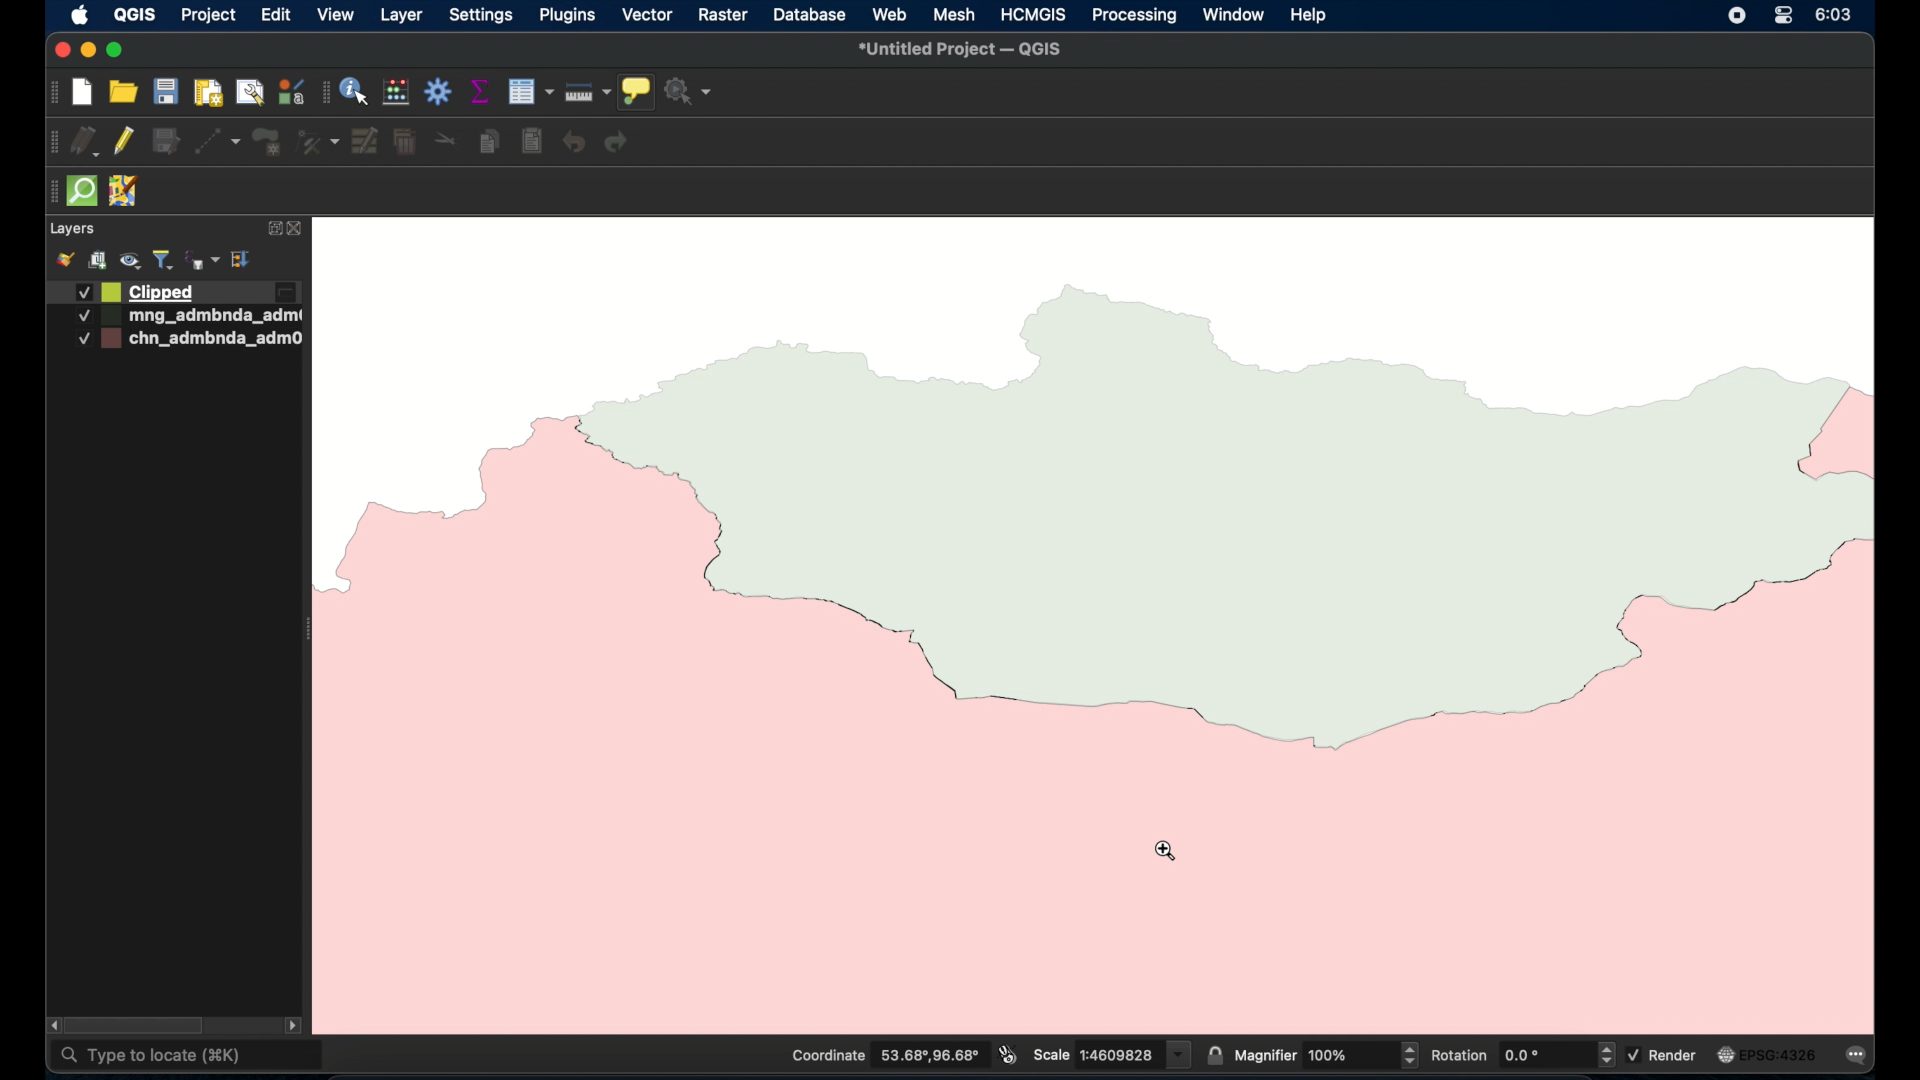 The image size is (1920, 1080). Describe the element at coordinates (575, 143) in the screenshot. I see `undo` at that location.